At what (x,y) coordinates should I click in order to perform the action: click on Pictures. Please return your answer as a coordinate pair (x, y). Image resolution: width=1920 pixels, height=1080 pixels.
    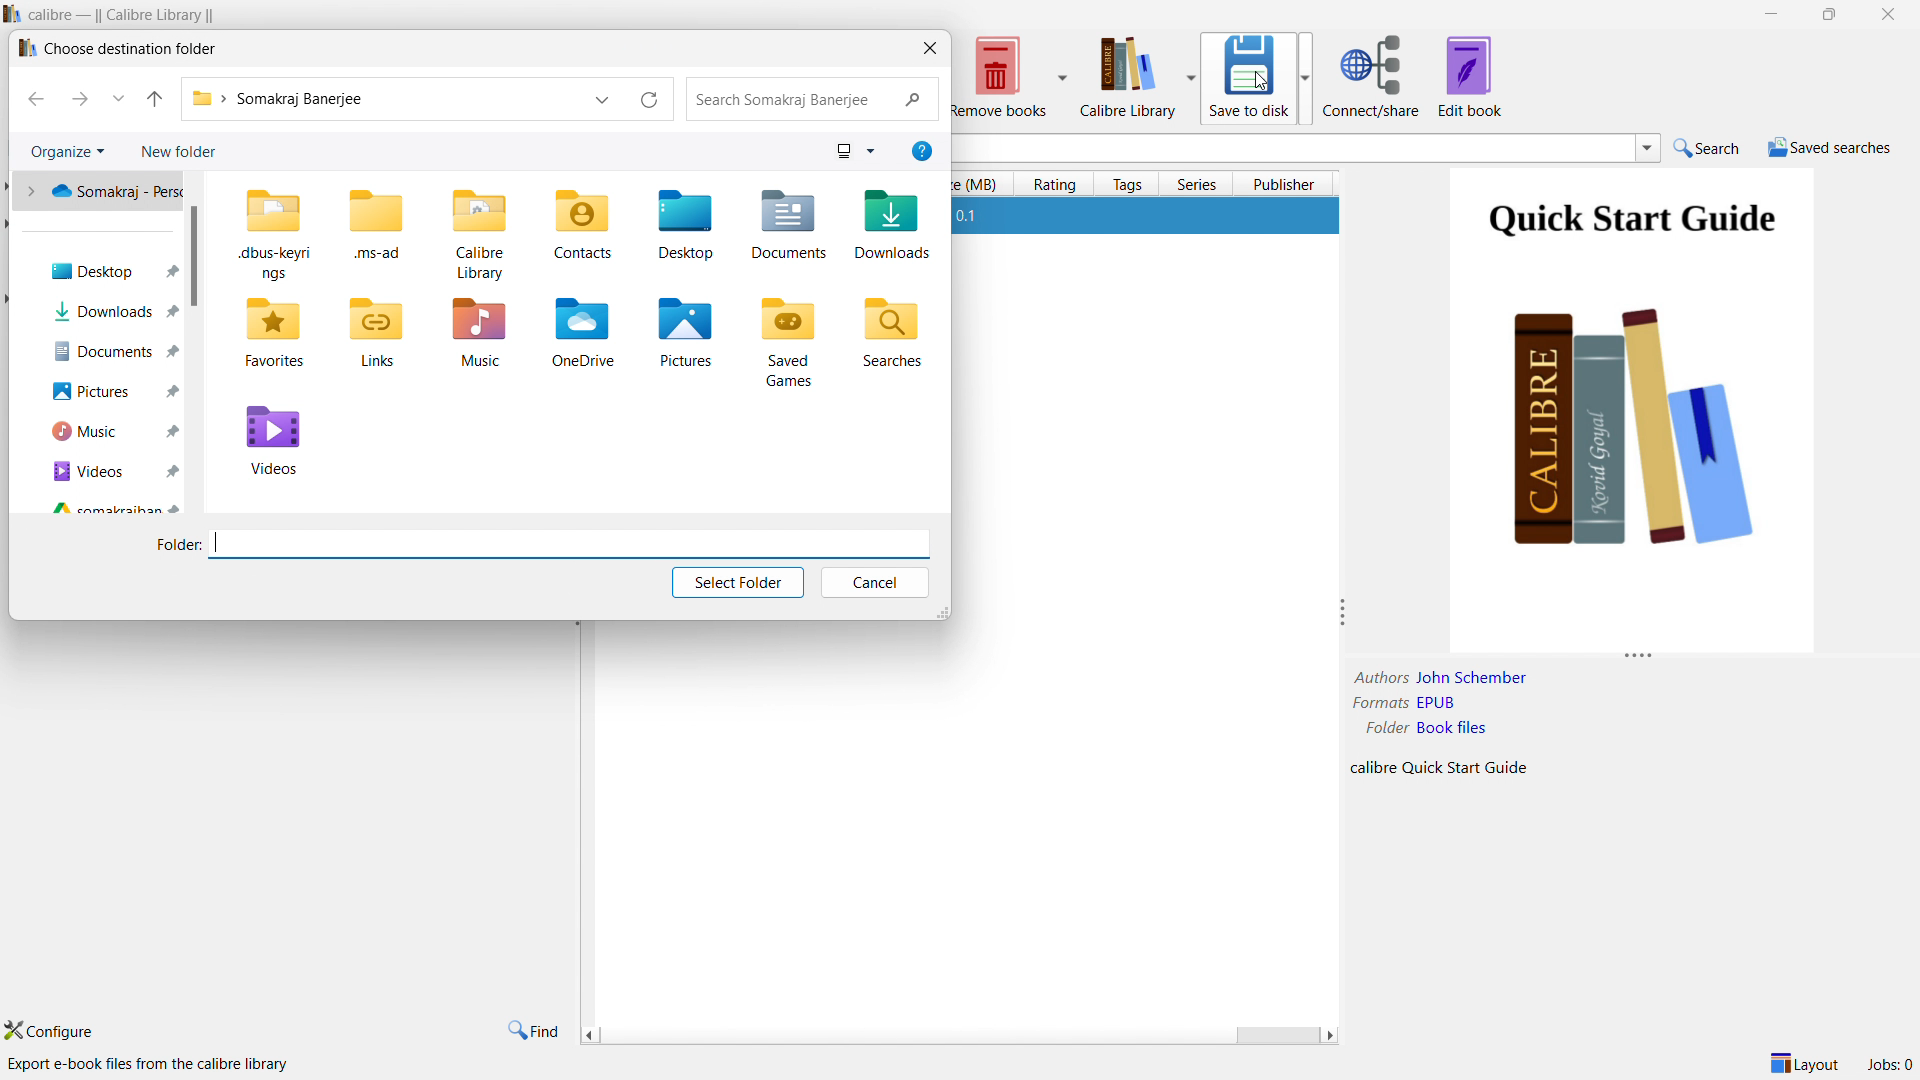
    Looking at the image, I should click on (688, 337).